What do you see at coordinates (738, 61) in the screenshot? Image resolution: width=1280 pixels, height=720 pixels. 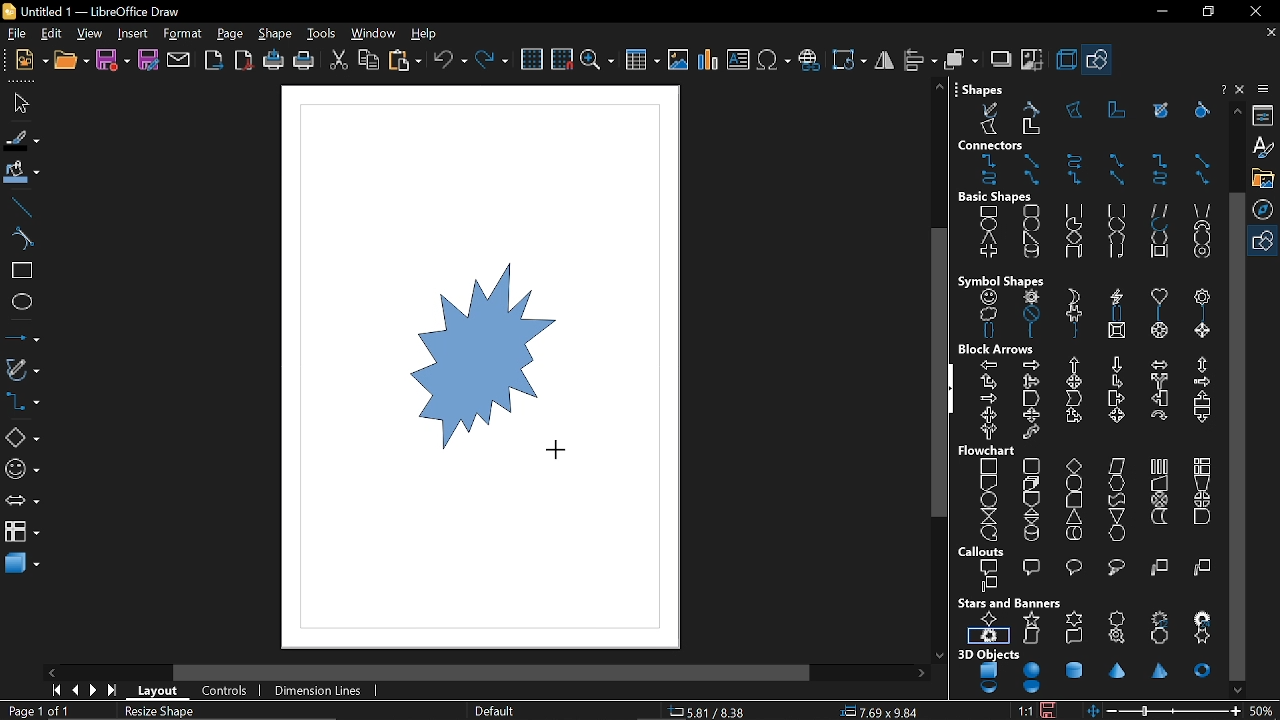 I see `Insert text` at bounding box center [738, 61].